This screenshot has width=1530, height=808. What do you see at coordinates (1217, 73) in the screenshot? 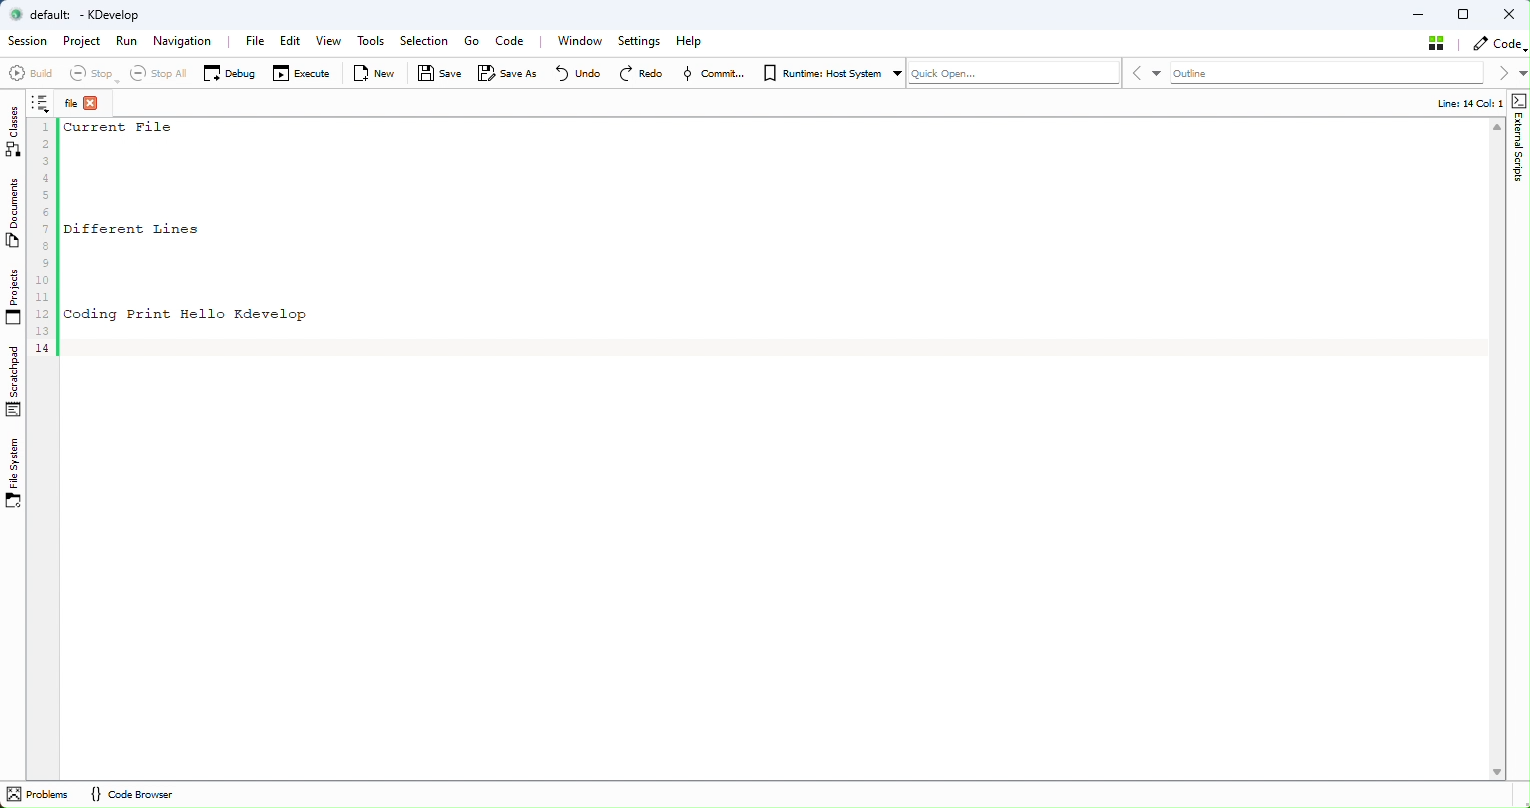
I see `Outline` at bounding box center [1217, 73].